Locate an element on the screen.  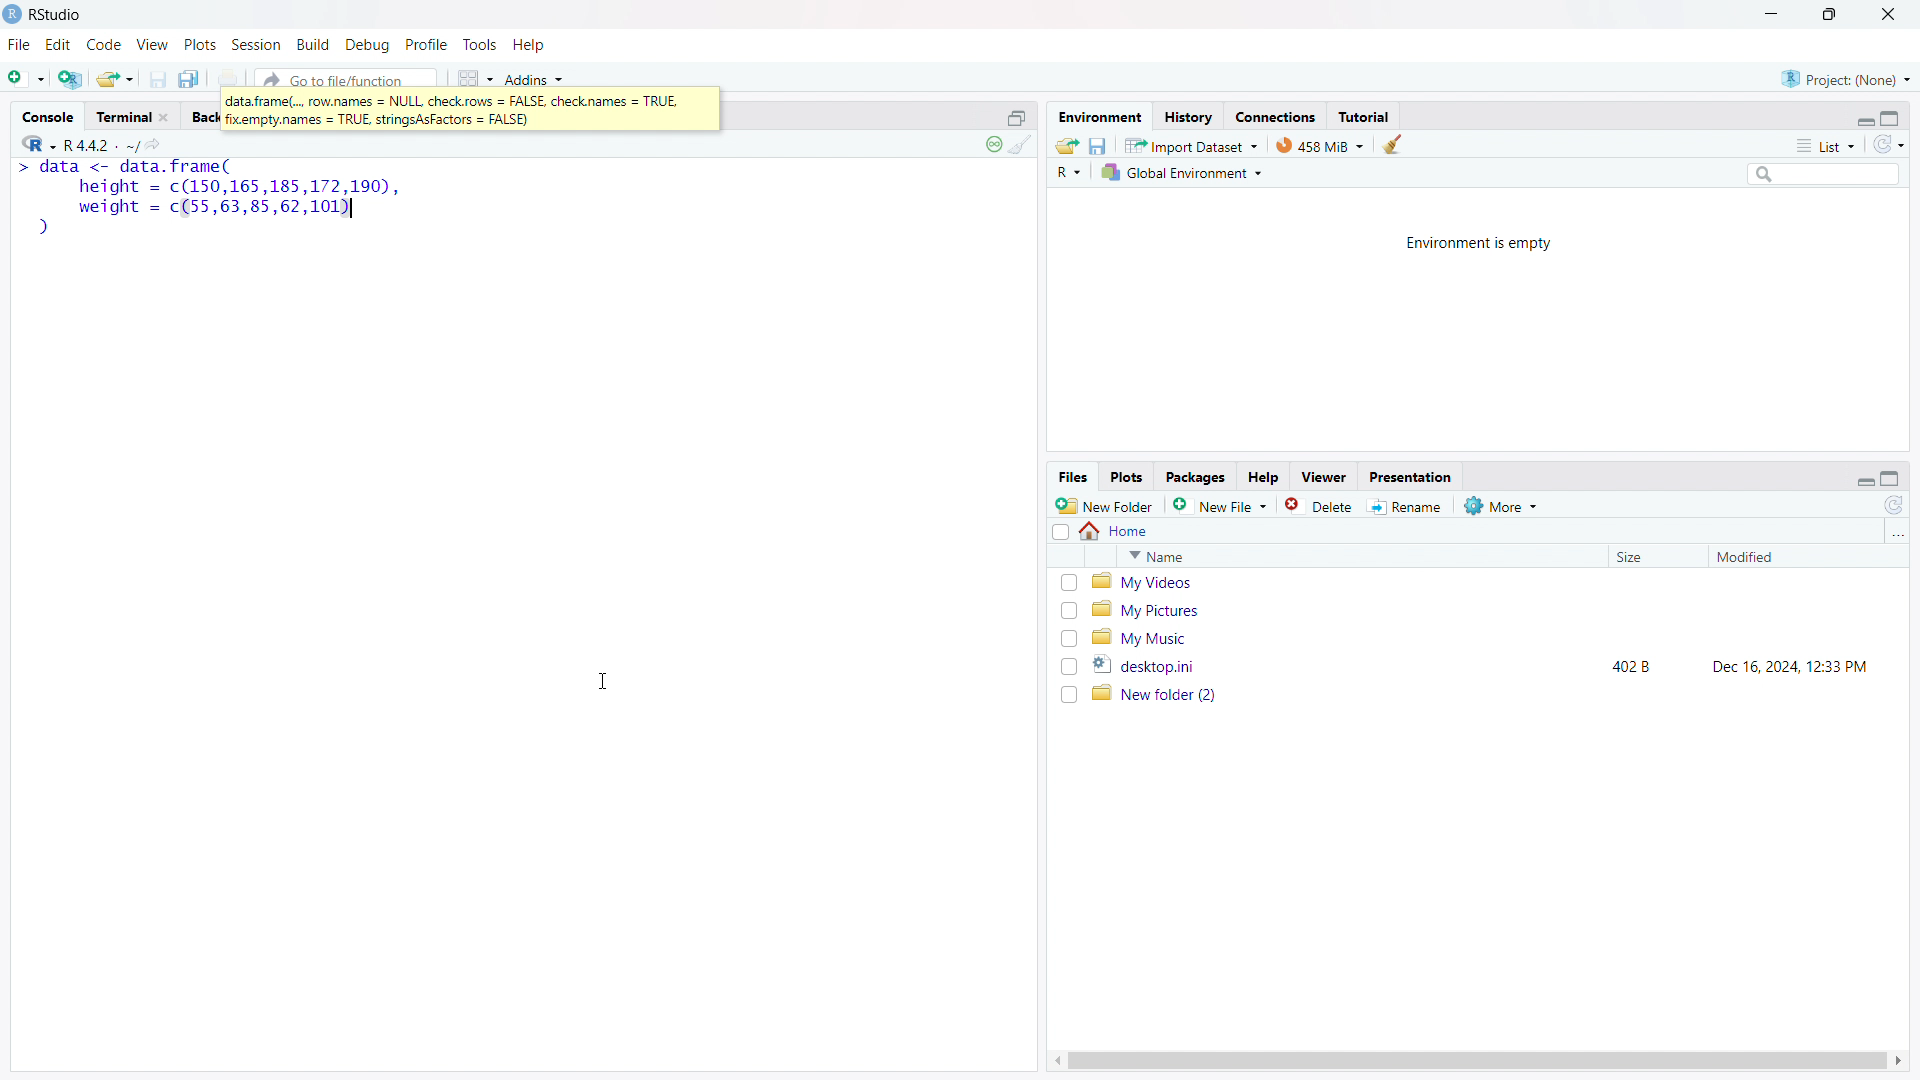
load workspace is located at coordinates (1067, 144).